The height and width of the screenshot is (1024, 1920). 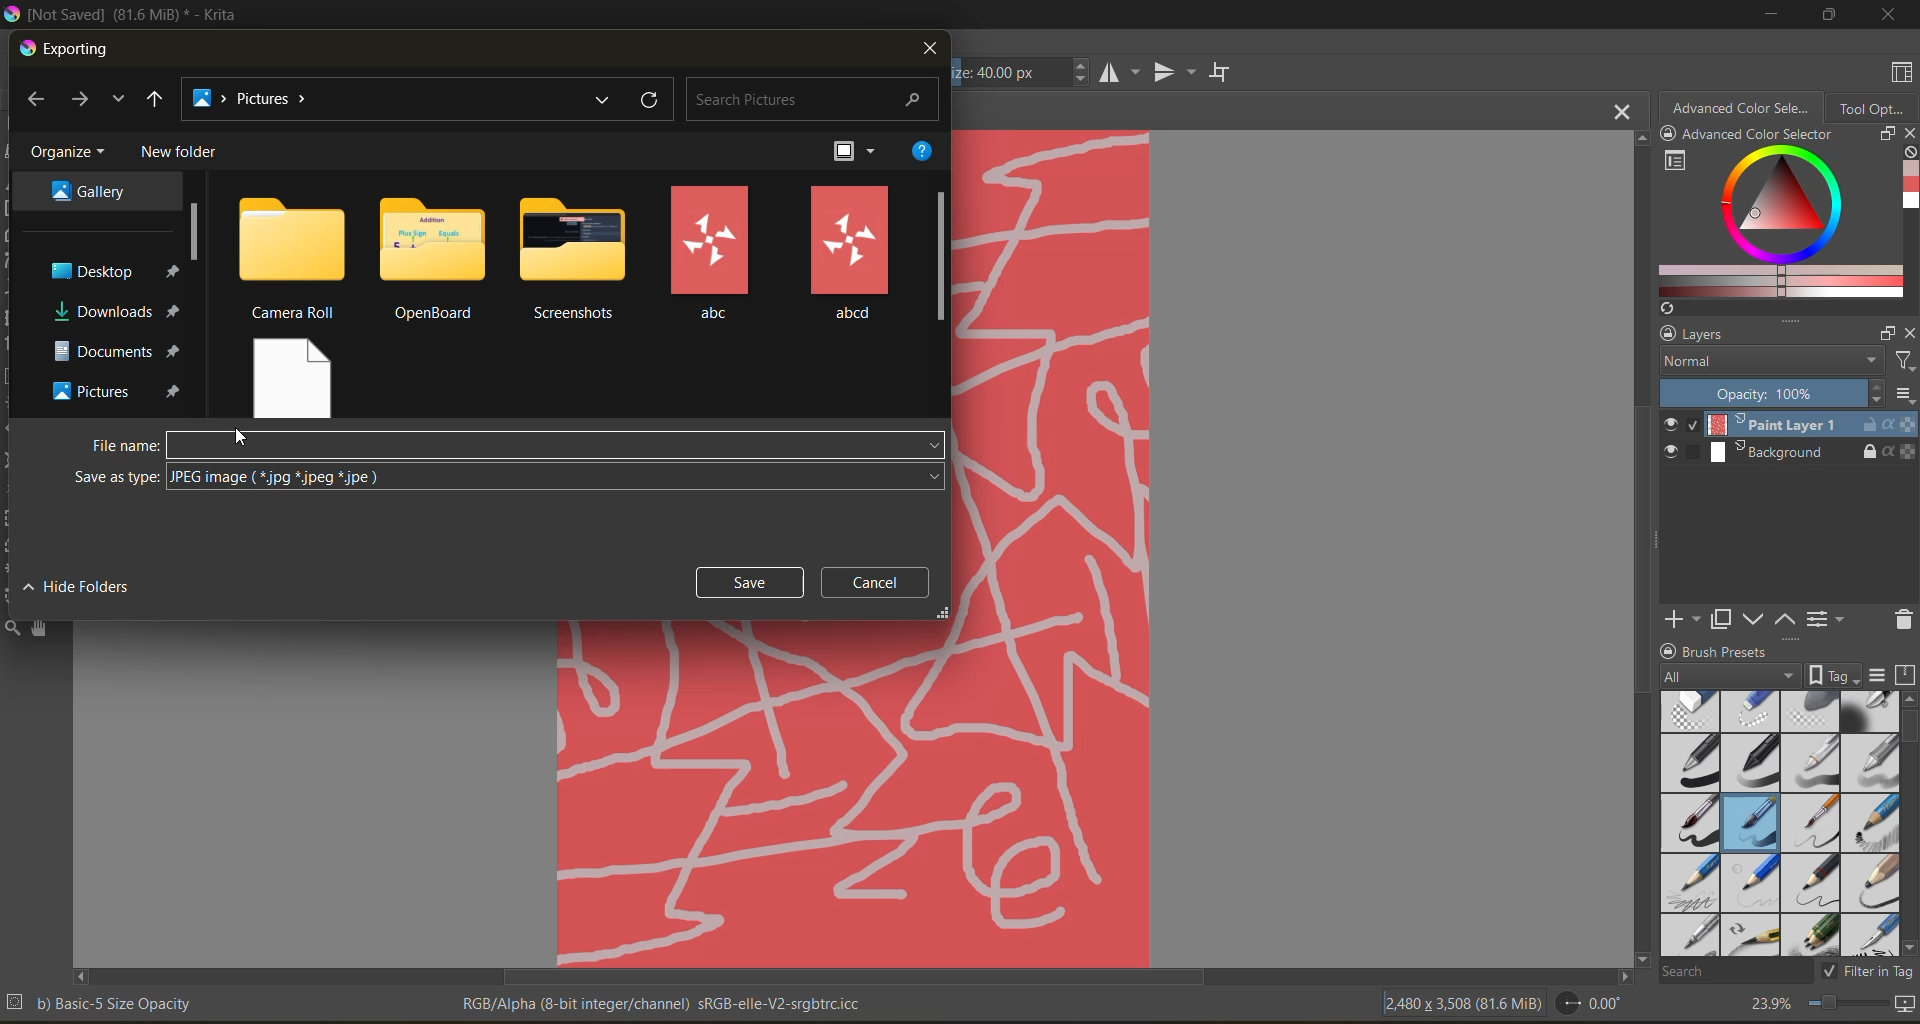 I want to click on folder destination, so click(x=113, y=271).